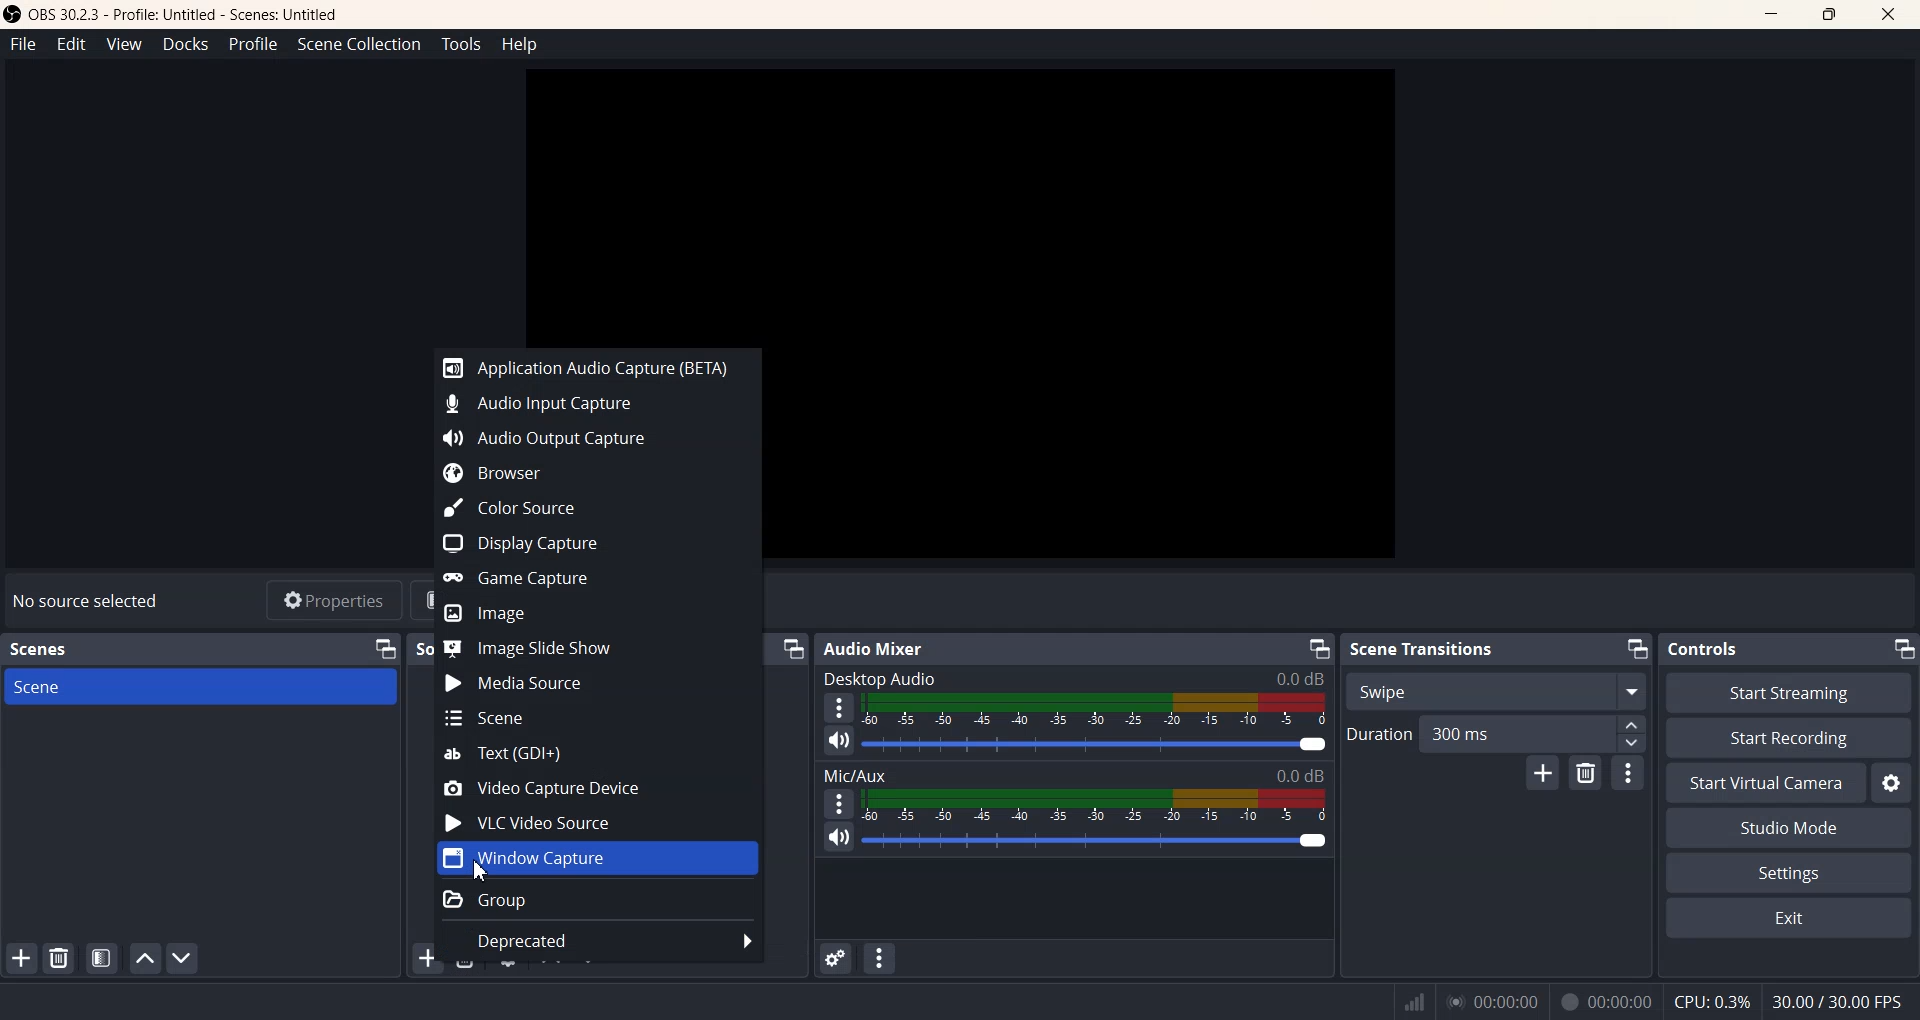 The image size is (1920, 1020). What do you see at coordinates (1492, 1000) in the screenshot?
I see `00:00:00` at bounding box center [1492, 1000].